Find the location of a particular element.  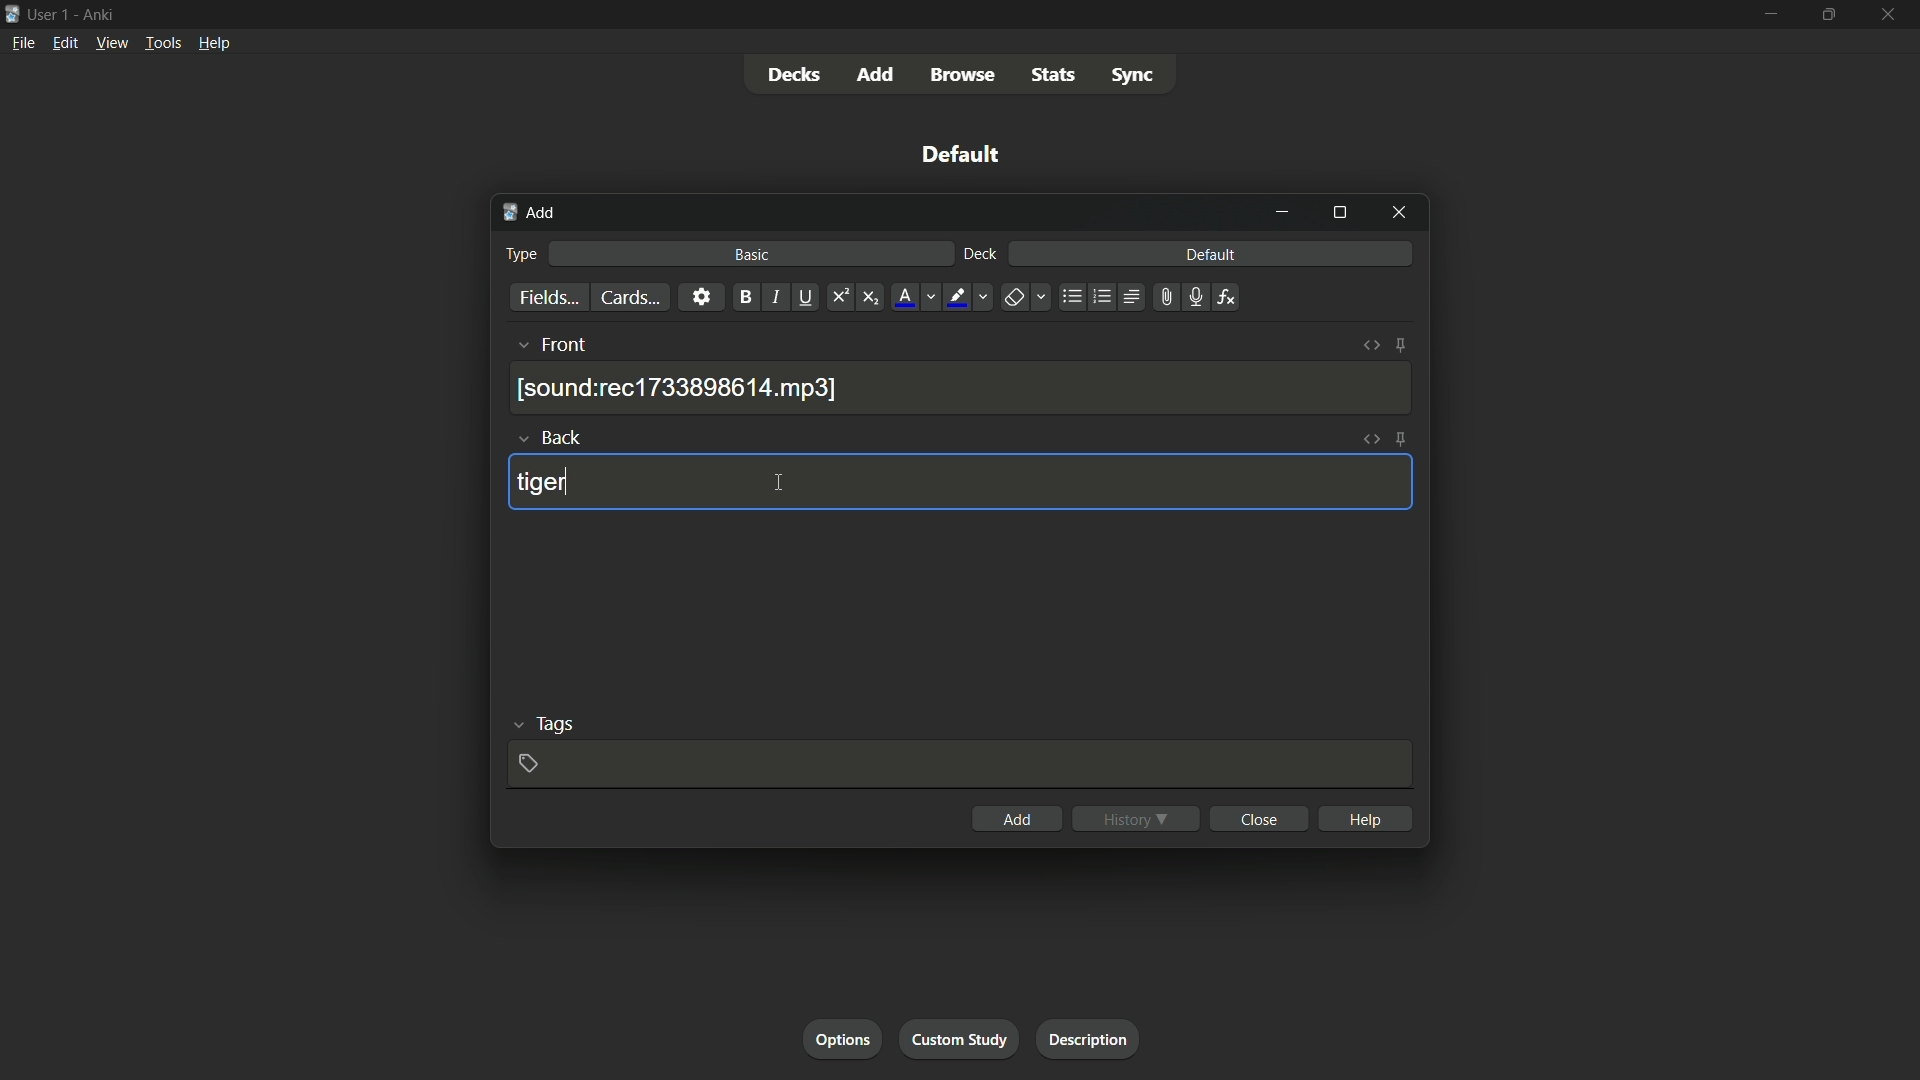

cards is located at coordinates (627, 297).